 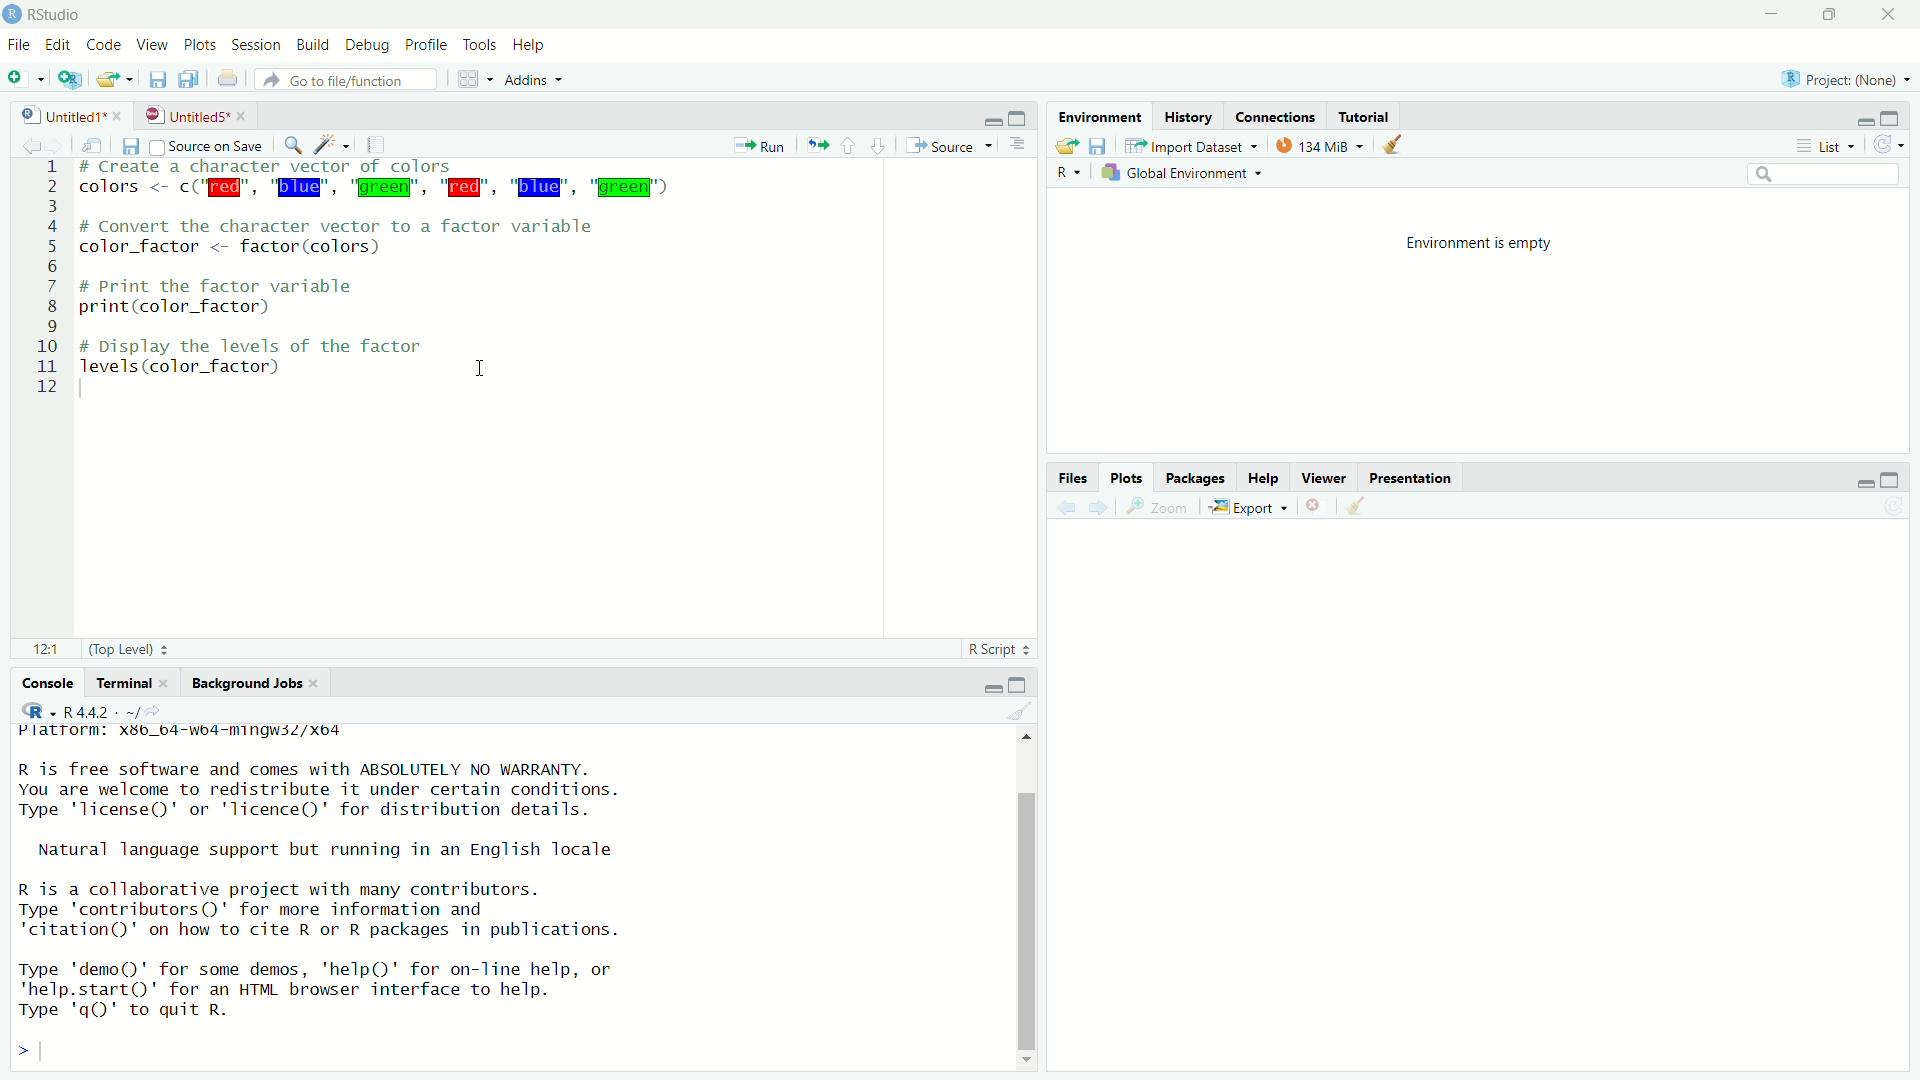 What do you see at coordinates (211, 145) in the screenshot?
I see `source on save` at bounding box center [211, 145].